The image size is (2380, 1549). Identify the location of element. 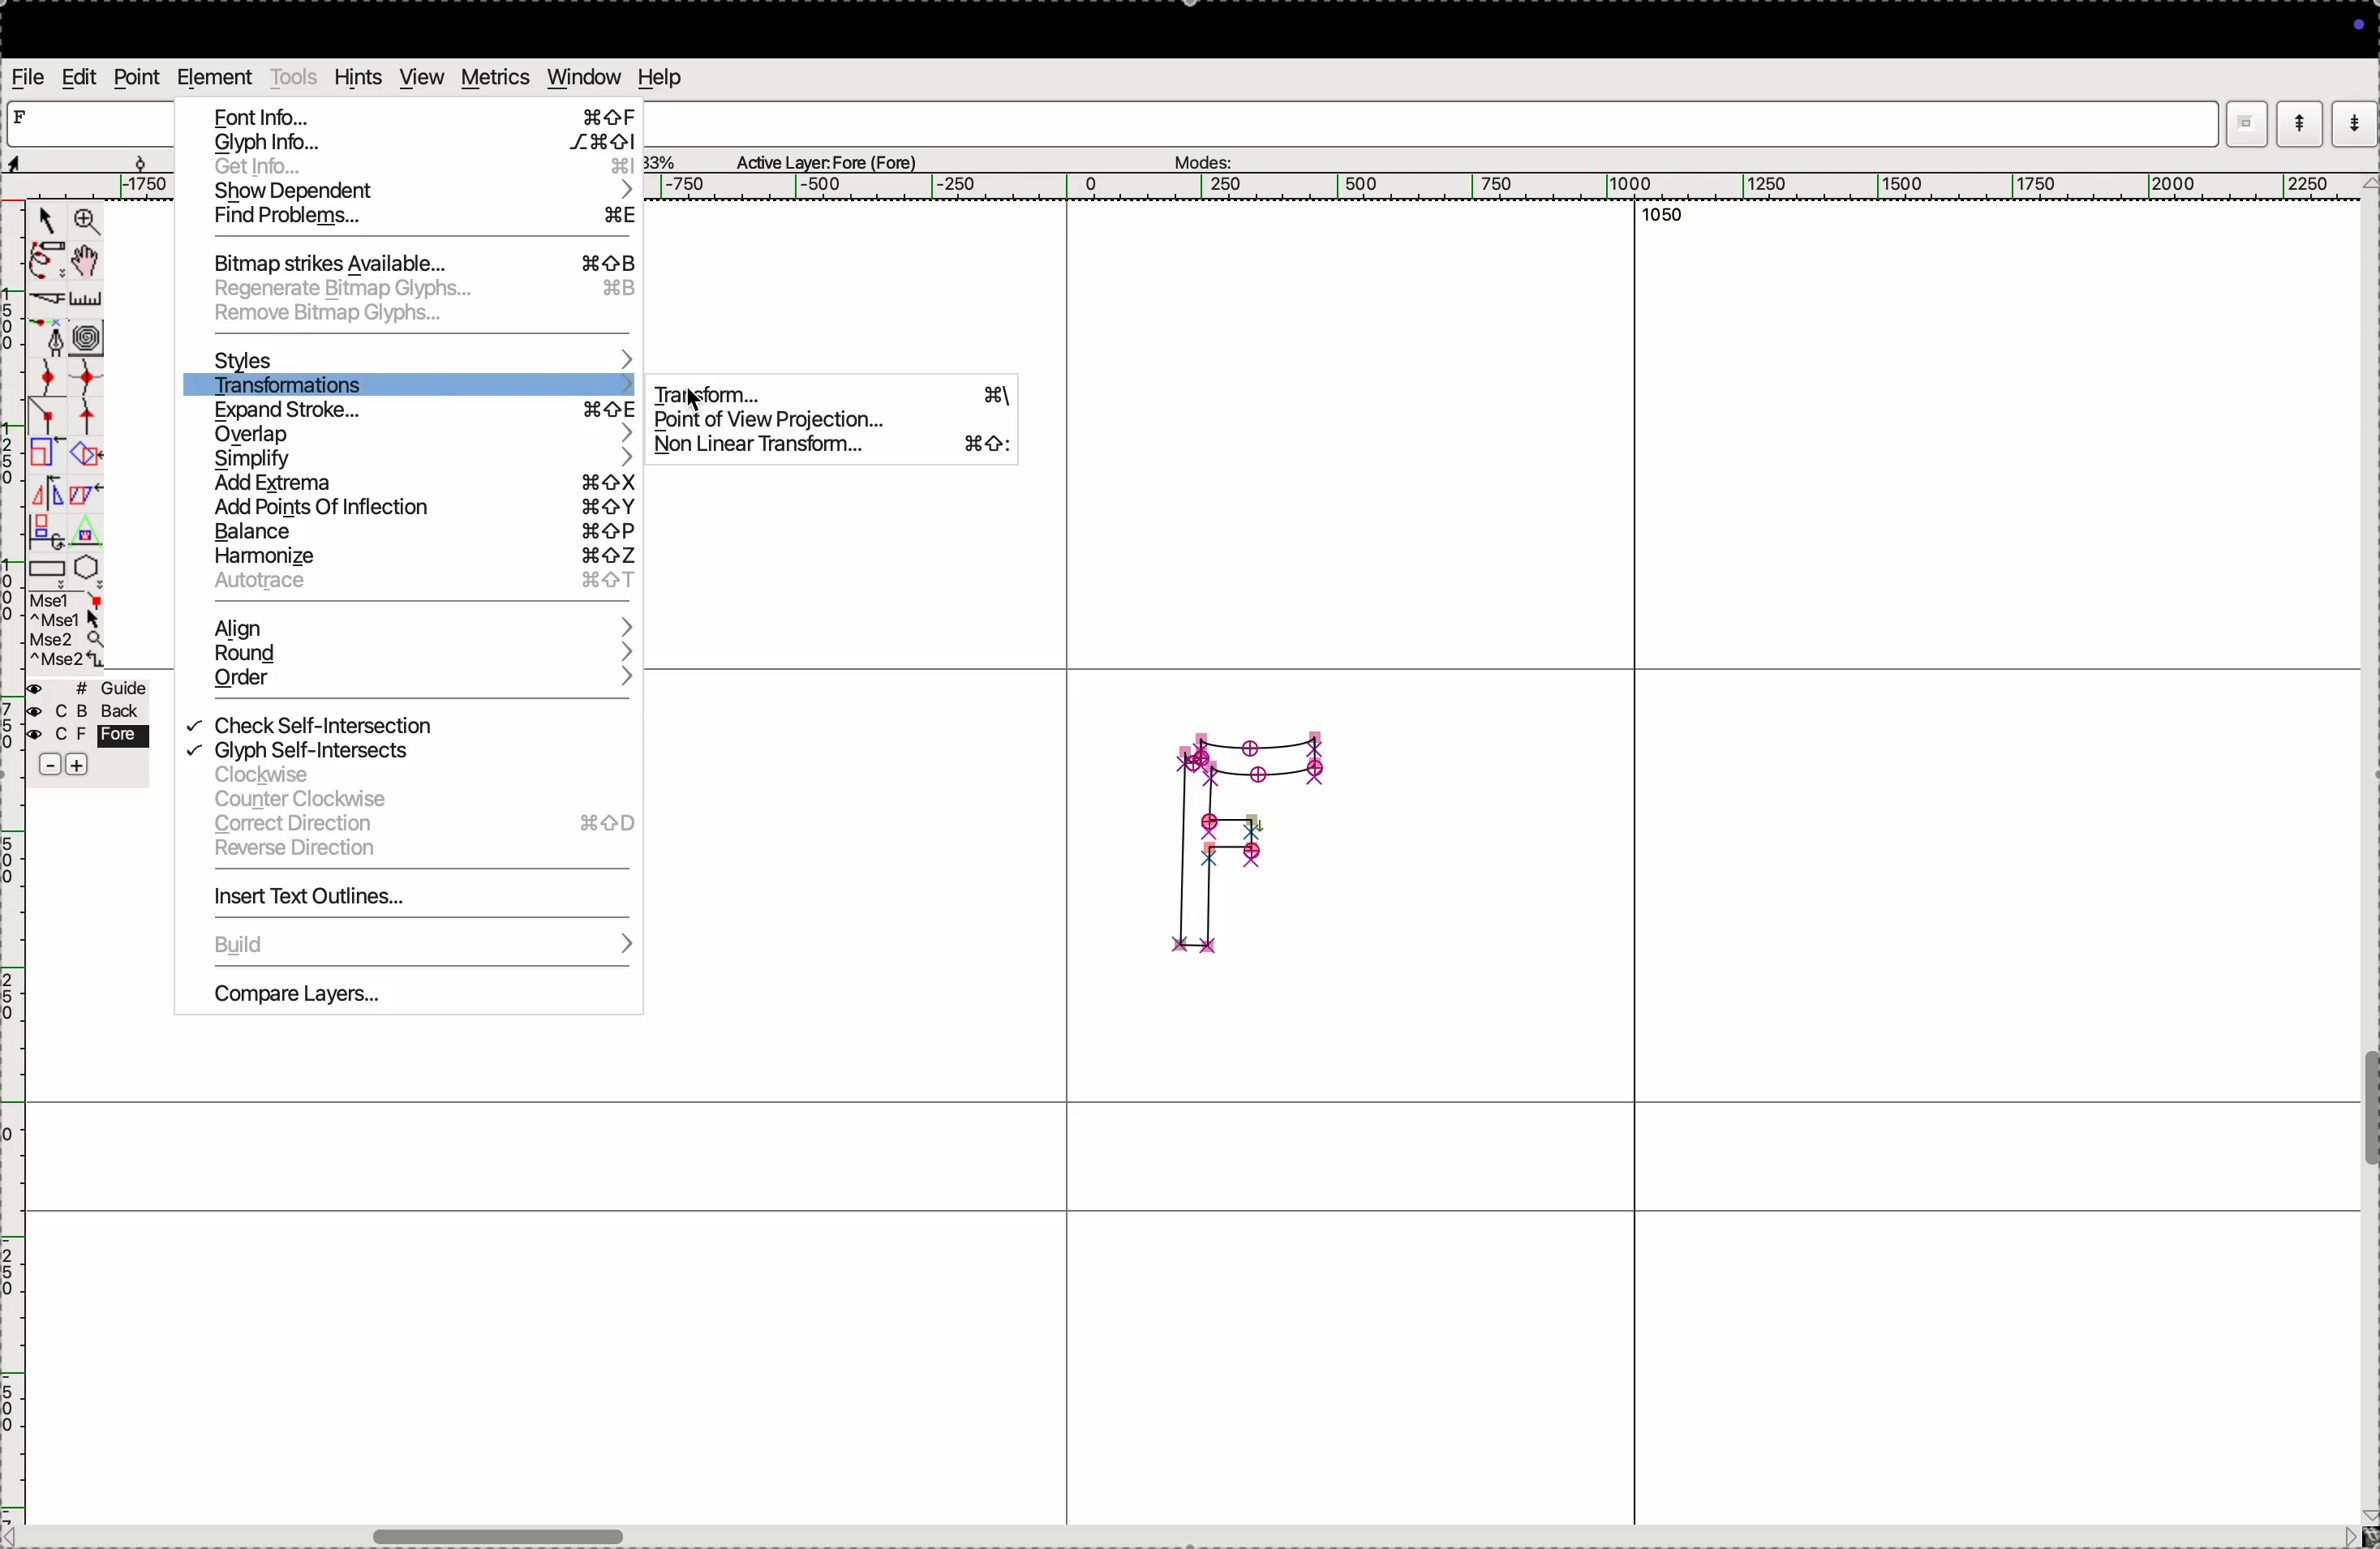
(213, 77).